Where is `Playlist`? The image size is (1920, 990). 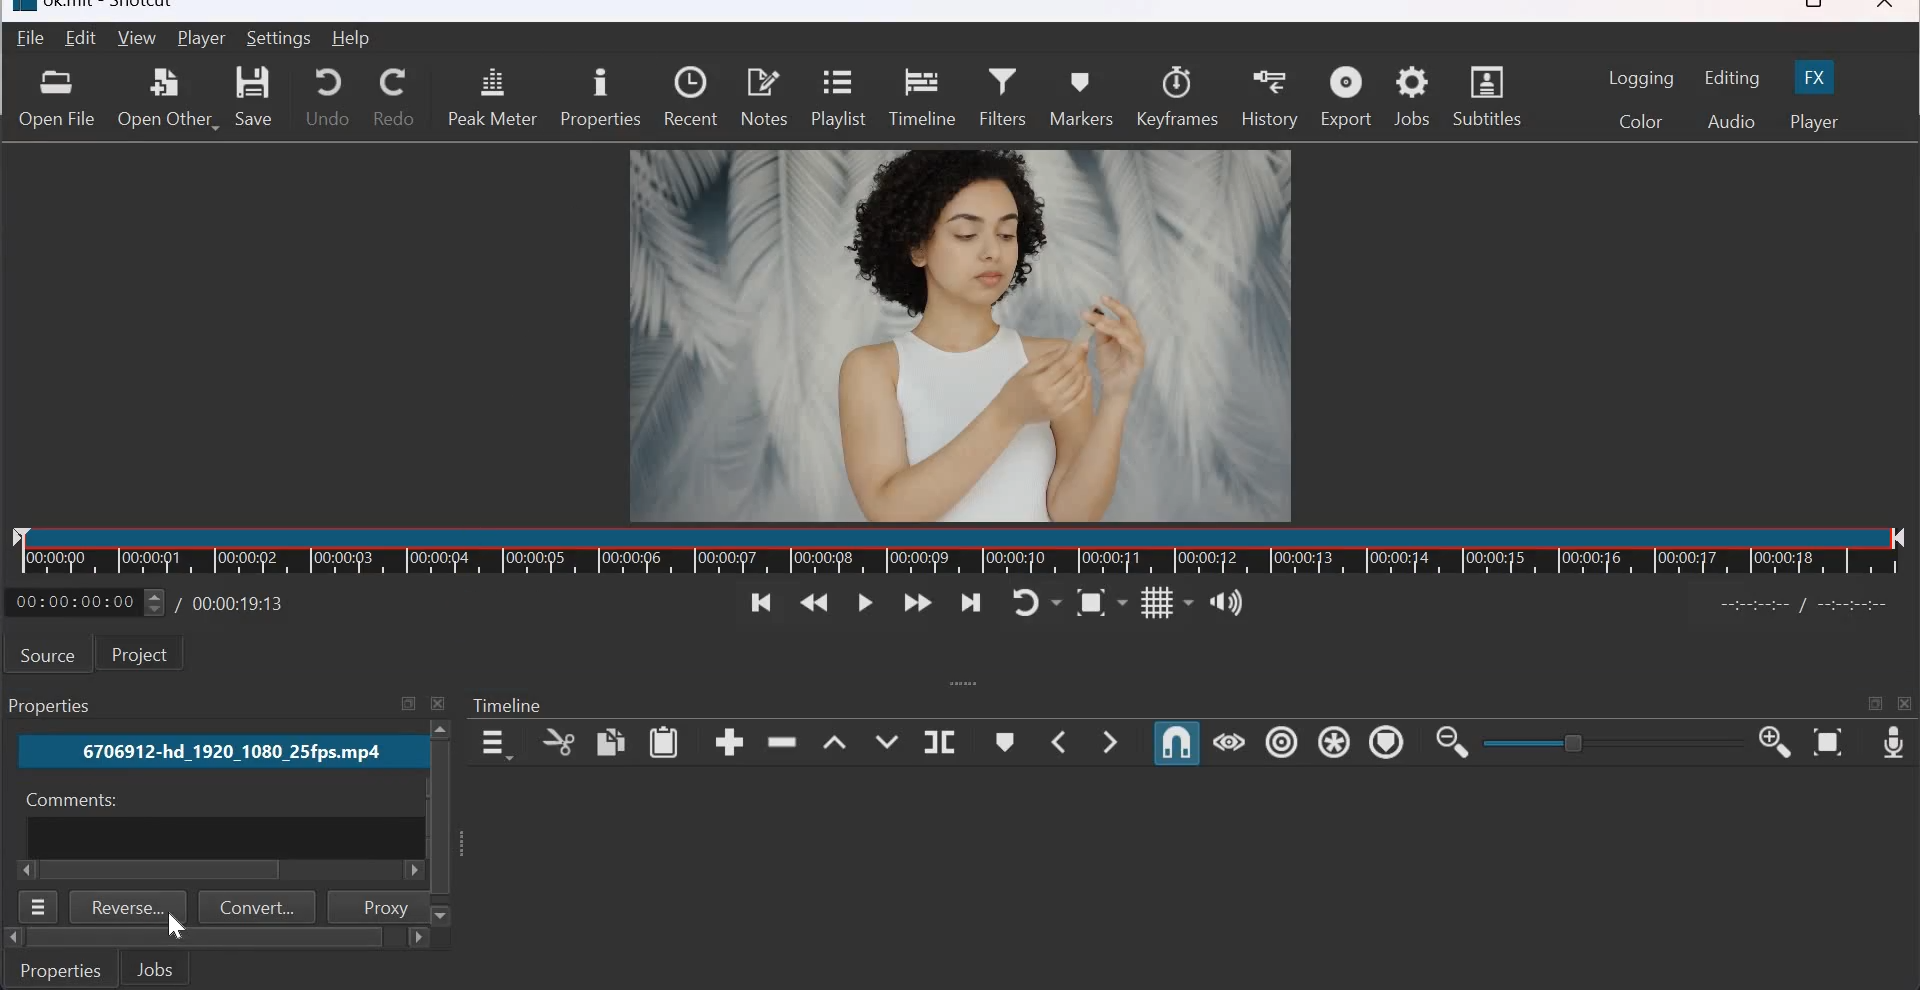
Playlist is located at coordinates (836, 100).